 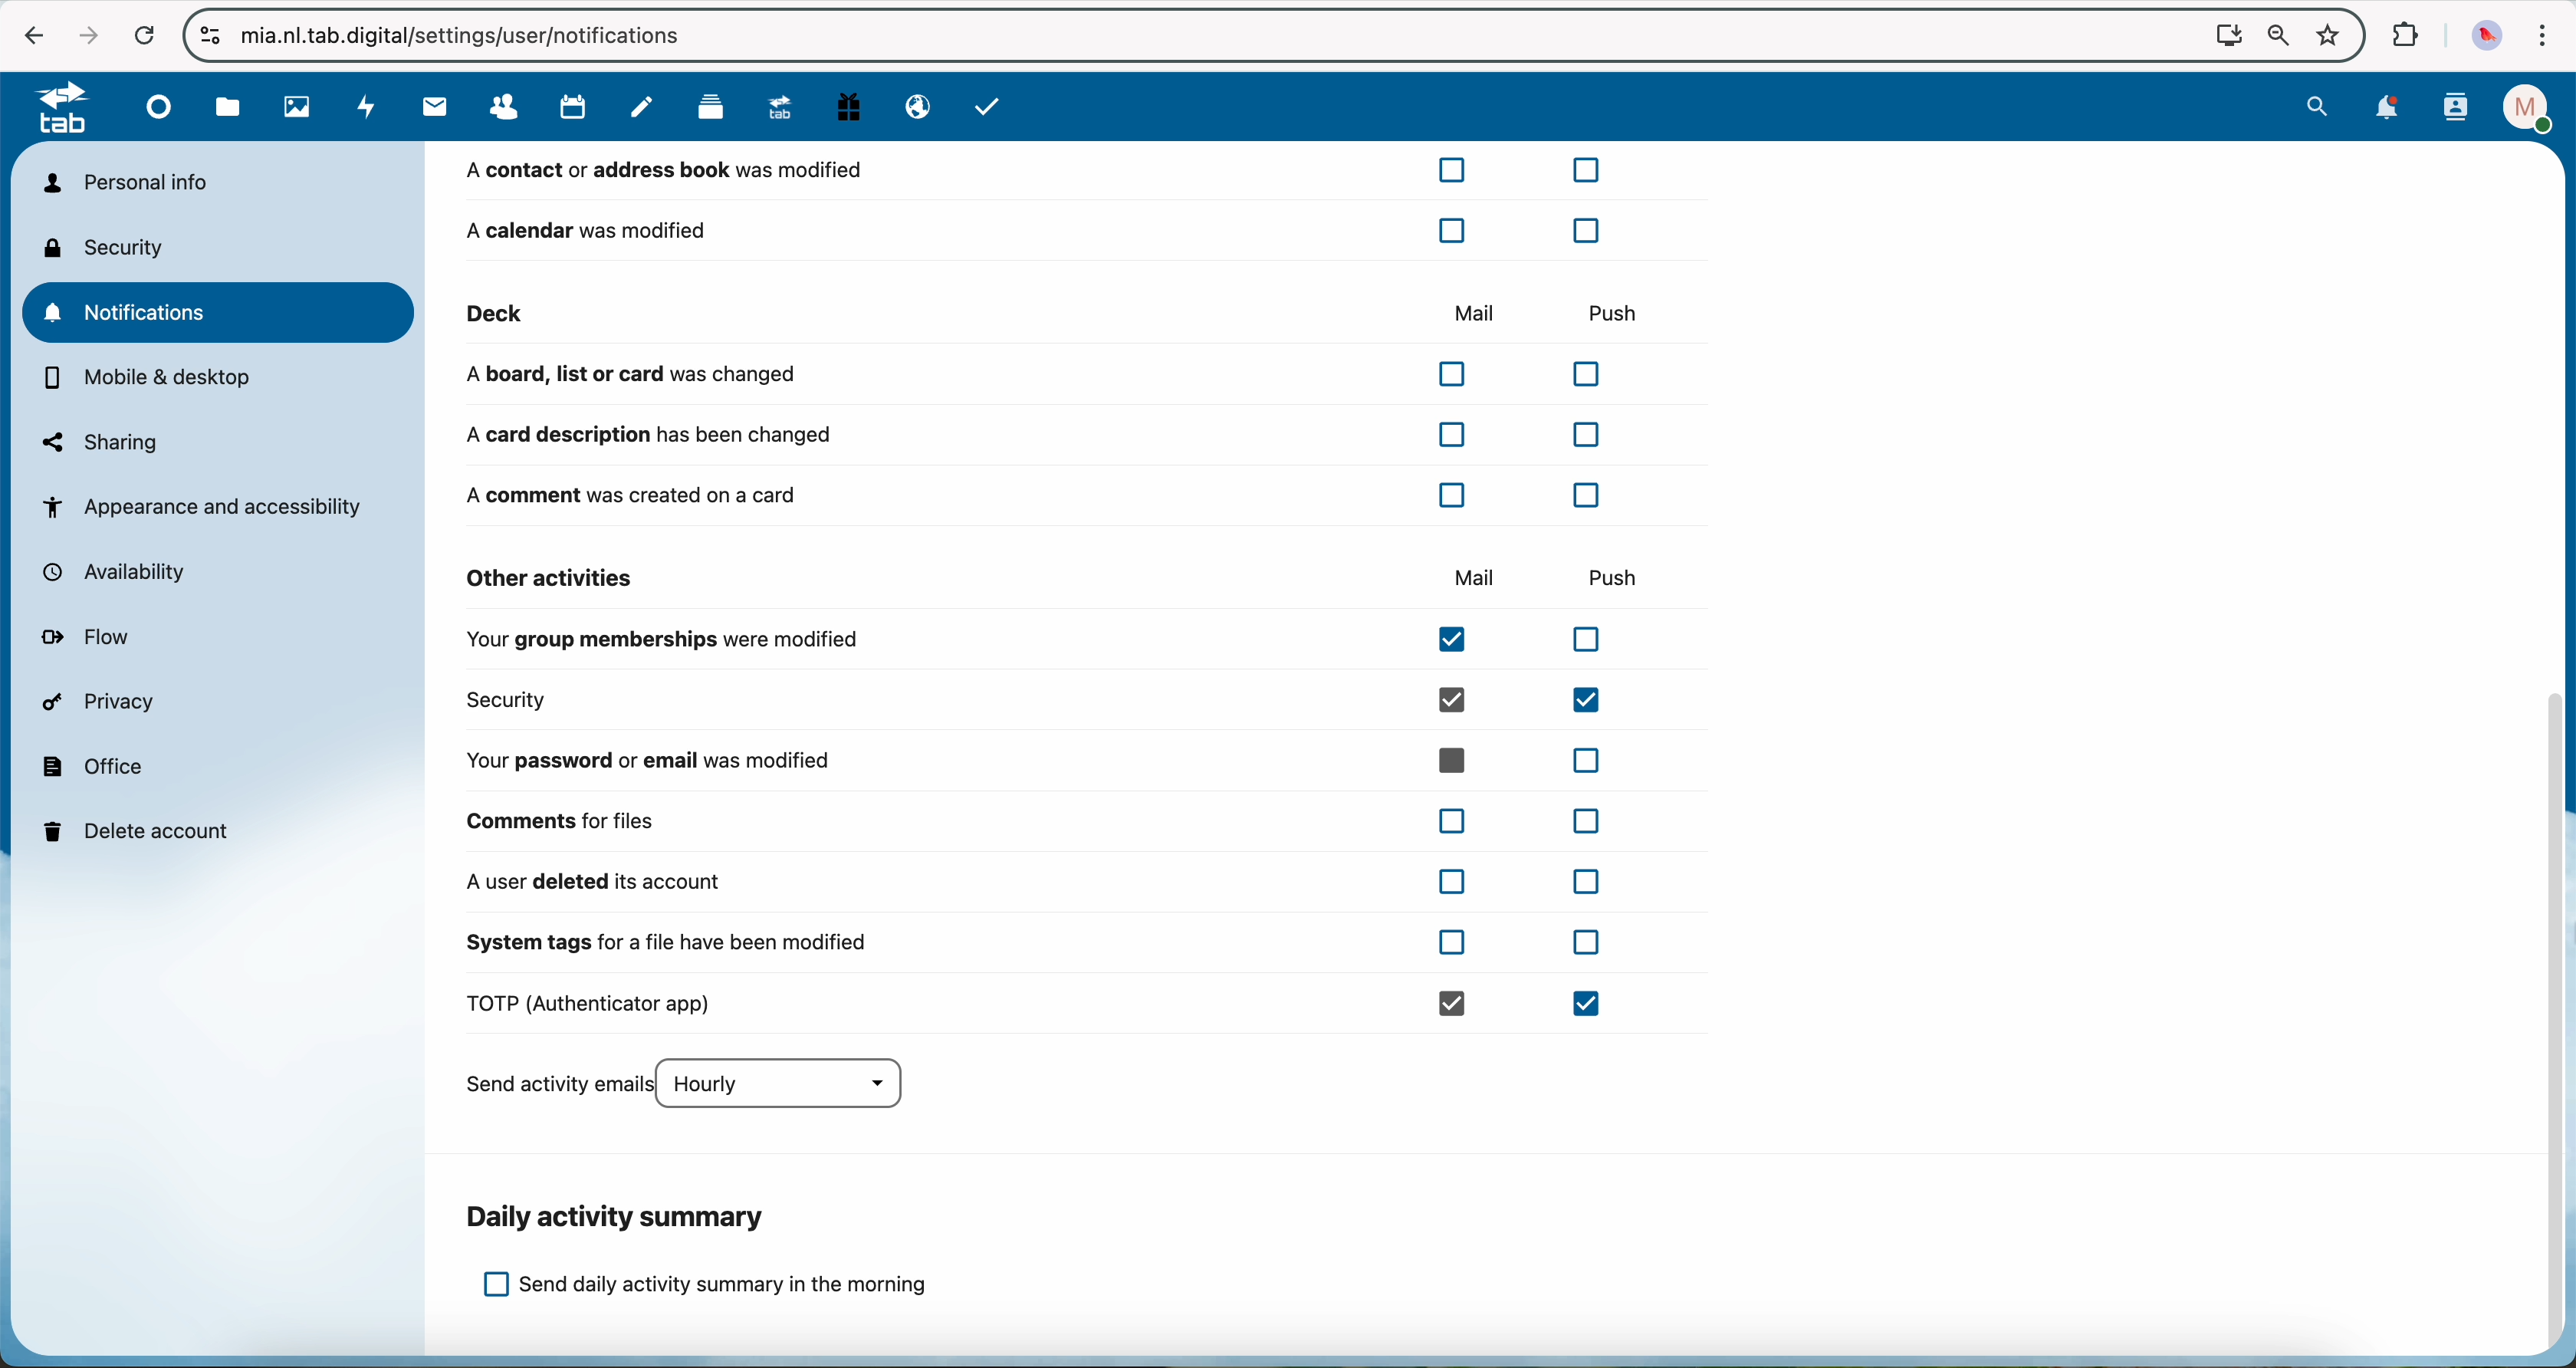 What do you see at coordinates (211, 36) in the screenshot?
I see `controls` at bounding box center [211, 36].